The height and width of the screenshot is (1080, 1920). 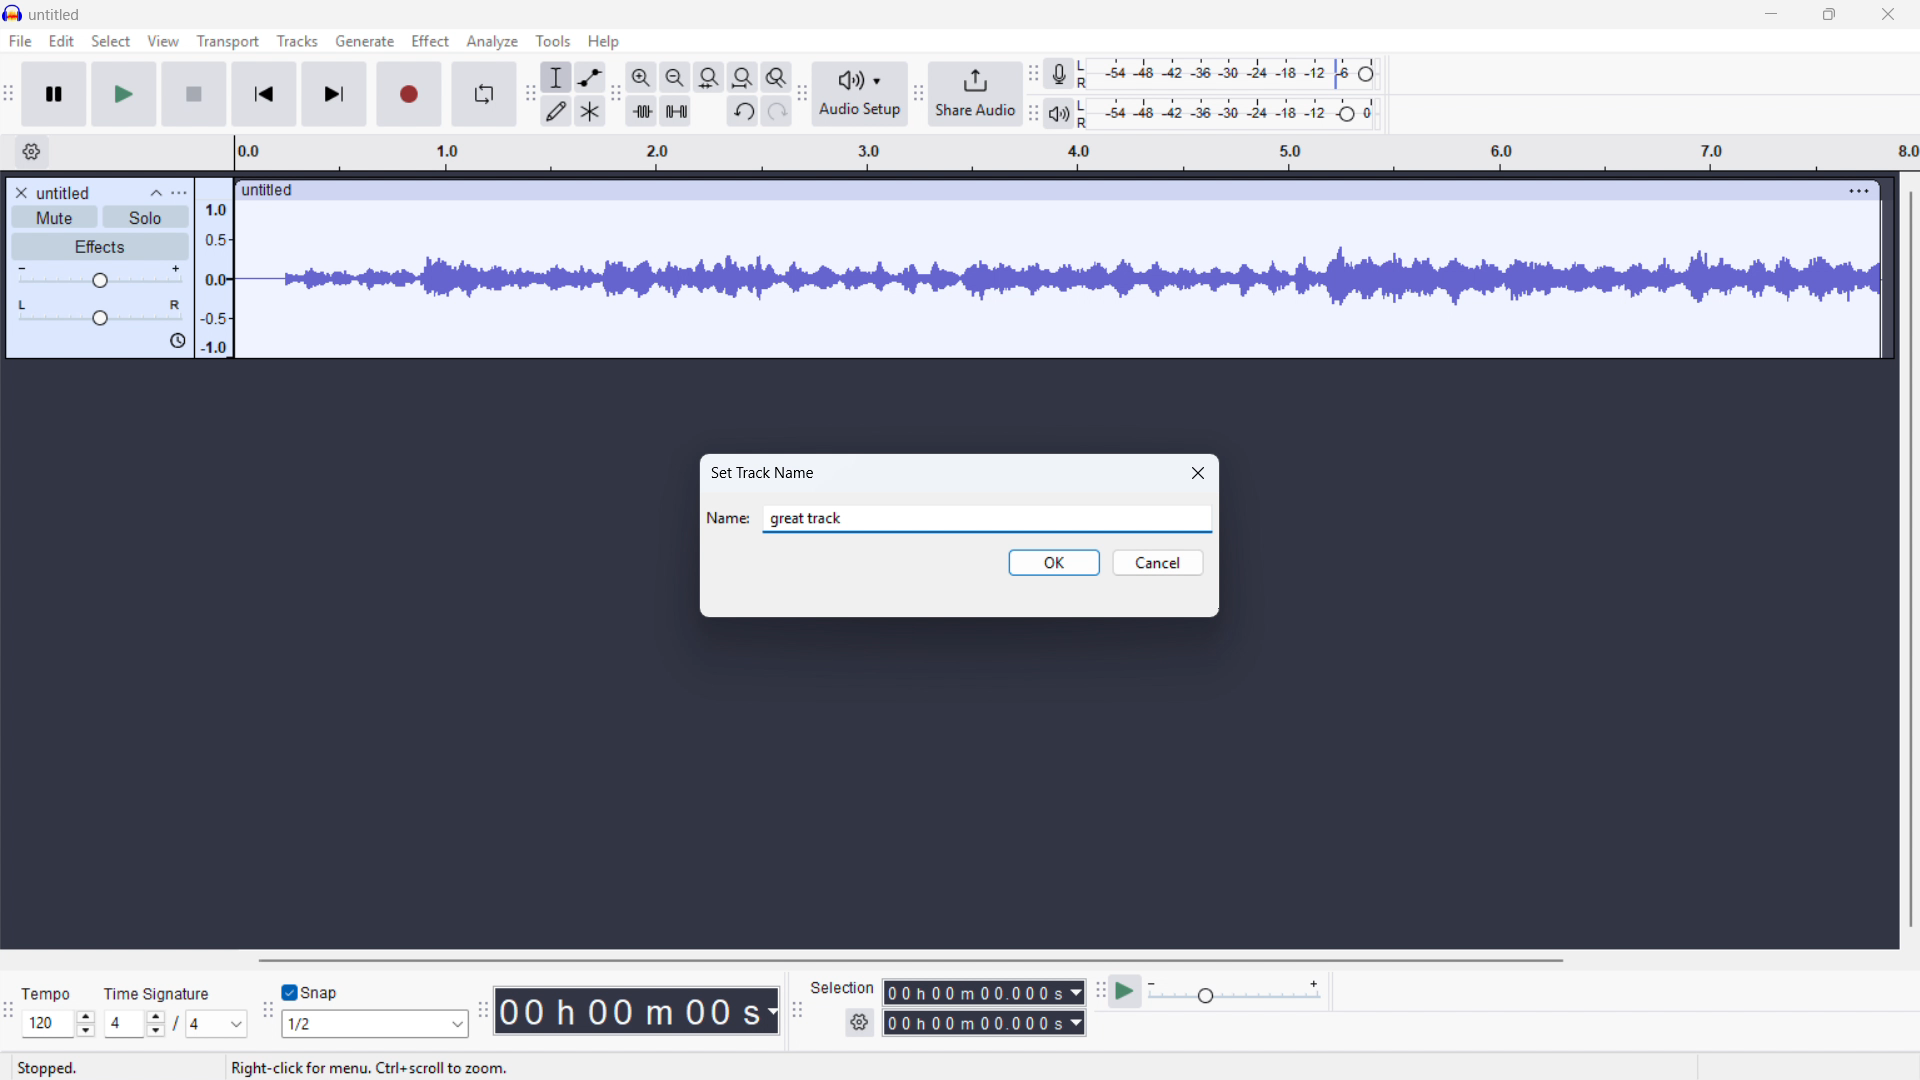 I want to click on untitled, so click(x=64, y=193).